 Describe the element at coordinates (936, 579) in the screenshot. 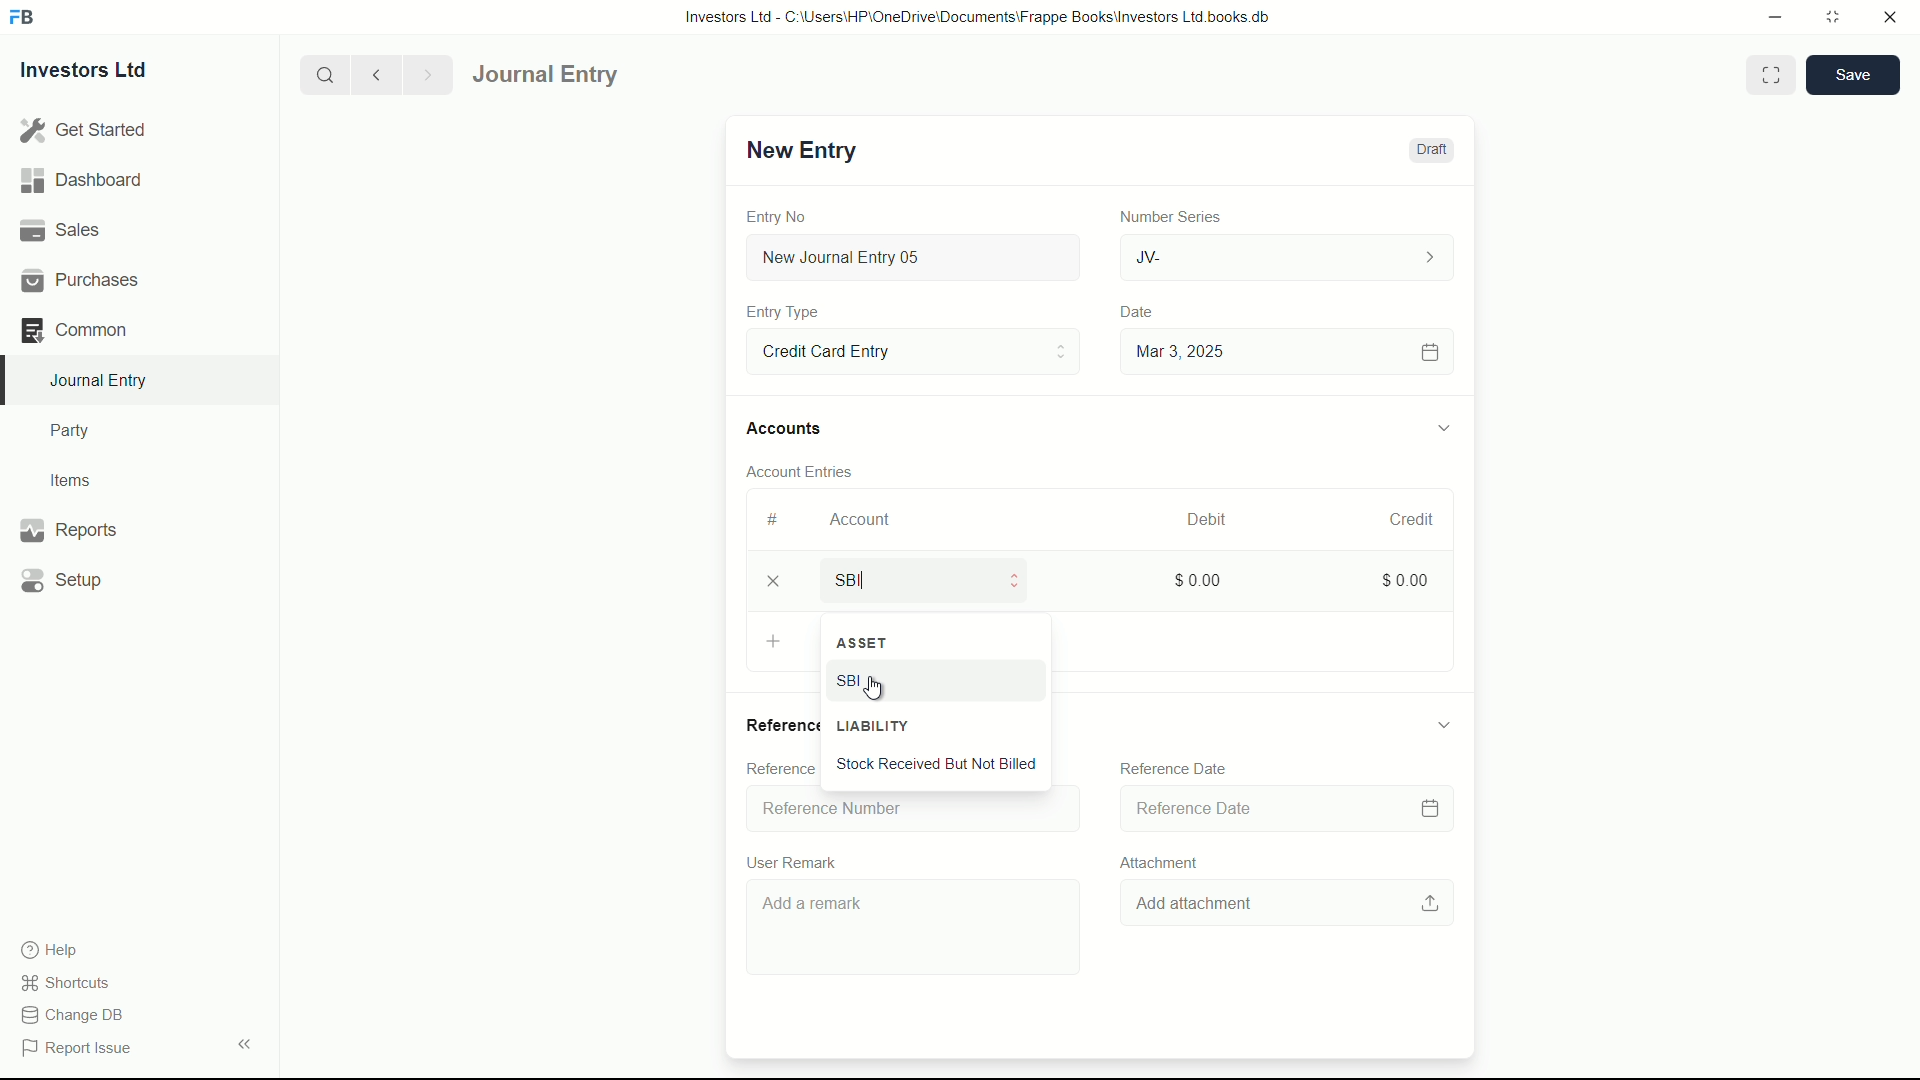

I see `SBI` at that location.